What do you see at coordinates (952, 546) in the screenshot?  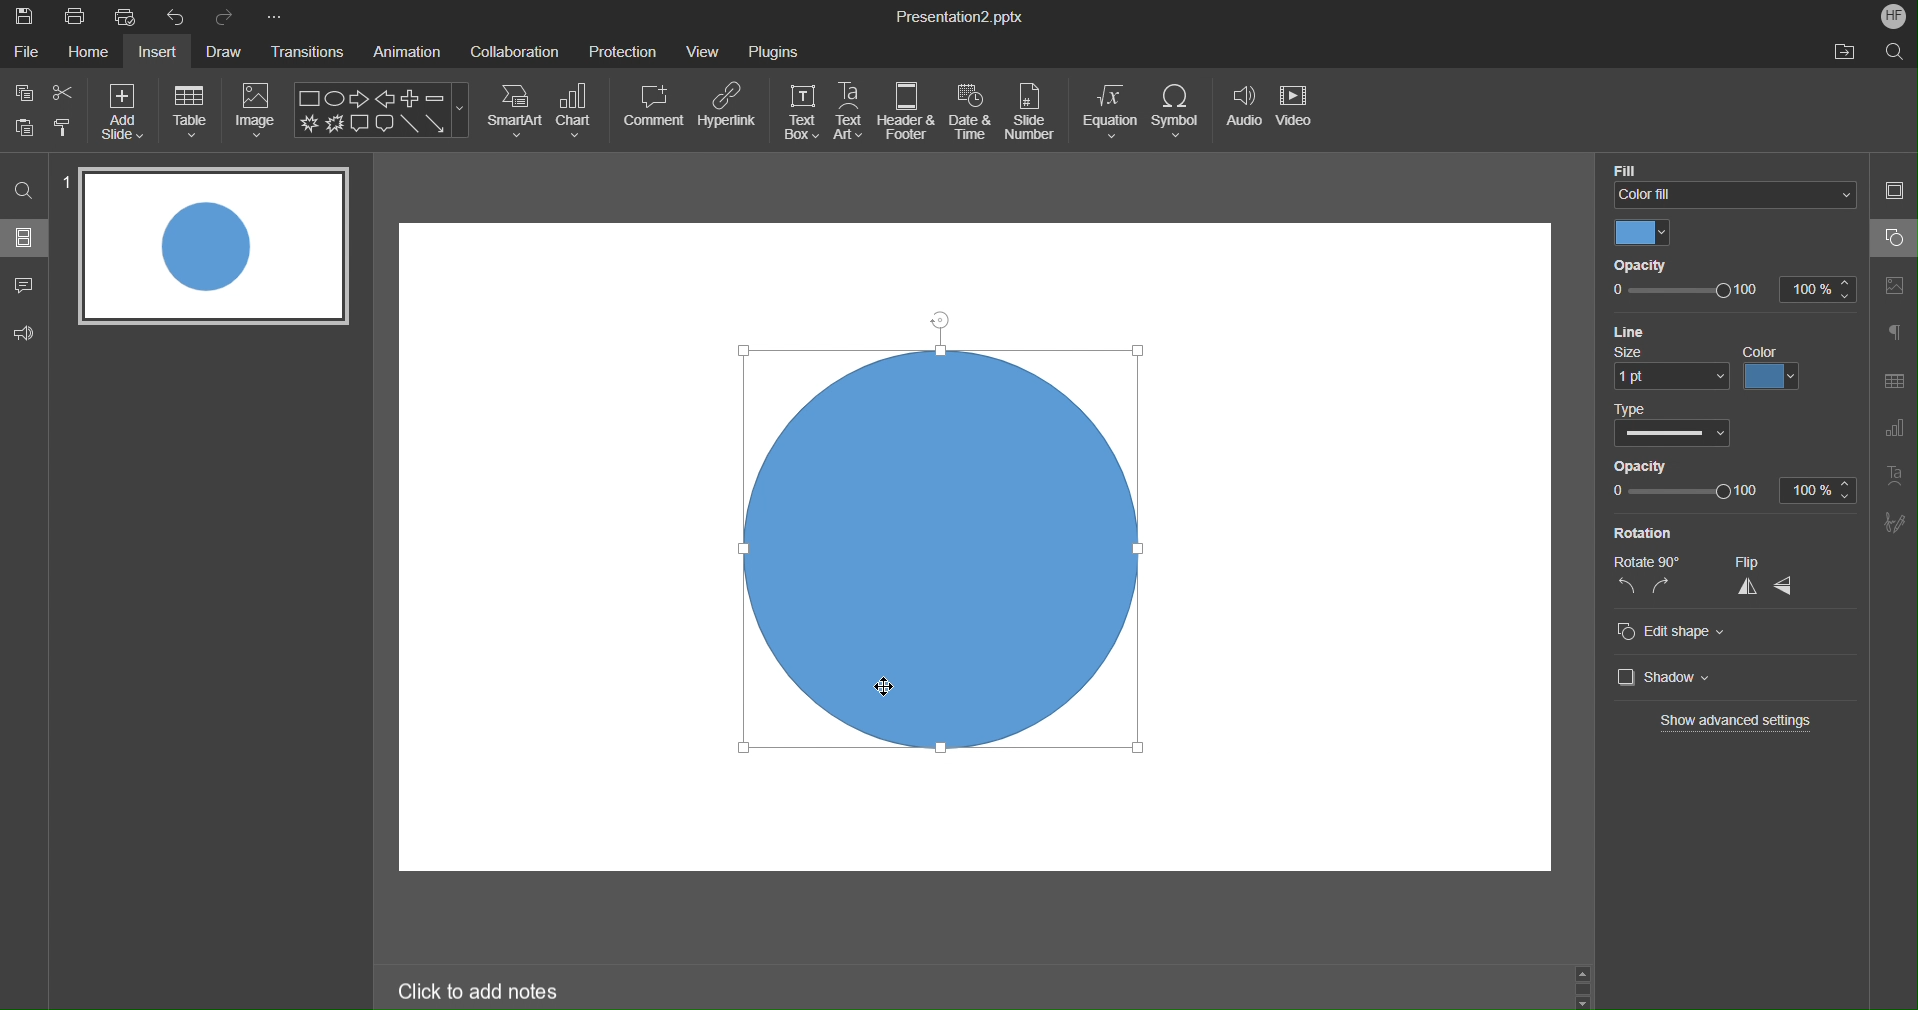 I see `Circle with bevel` at bounding box center [952, 546].